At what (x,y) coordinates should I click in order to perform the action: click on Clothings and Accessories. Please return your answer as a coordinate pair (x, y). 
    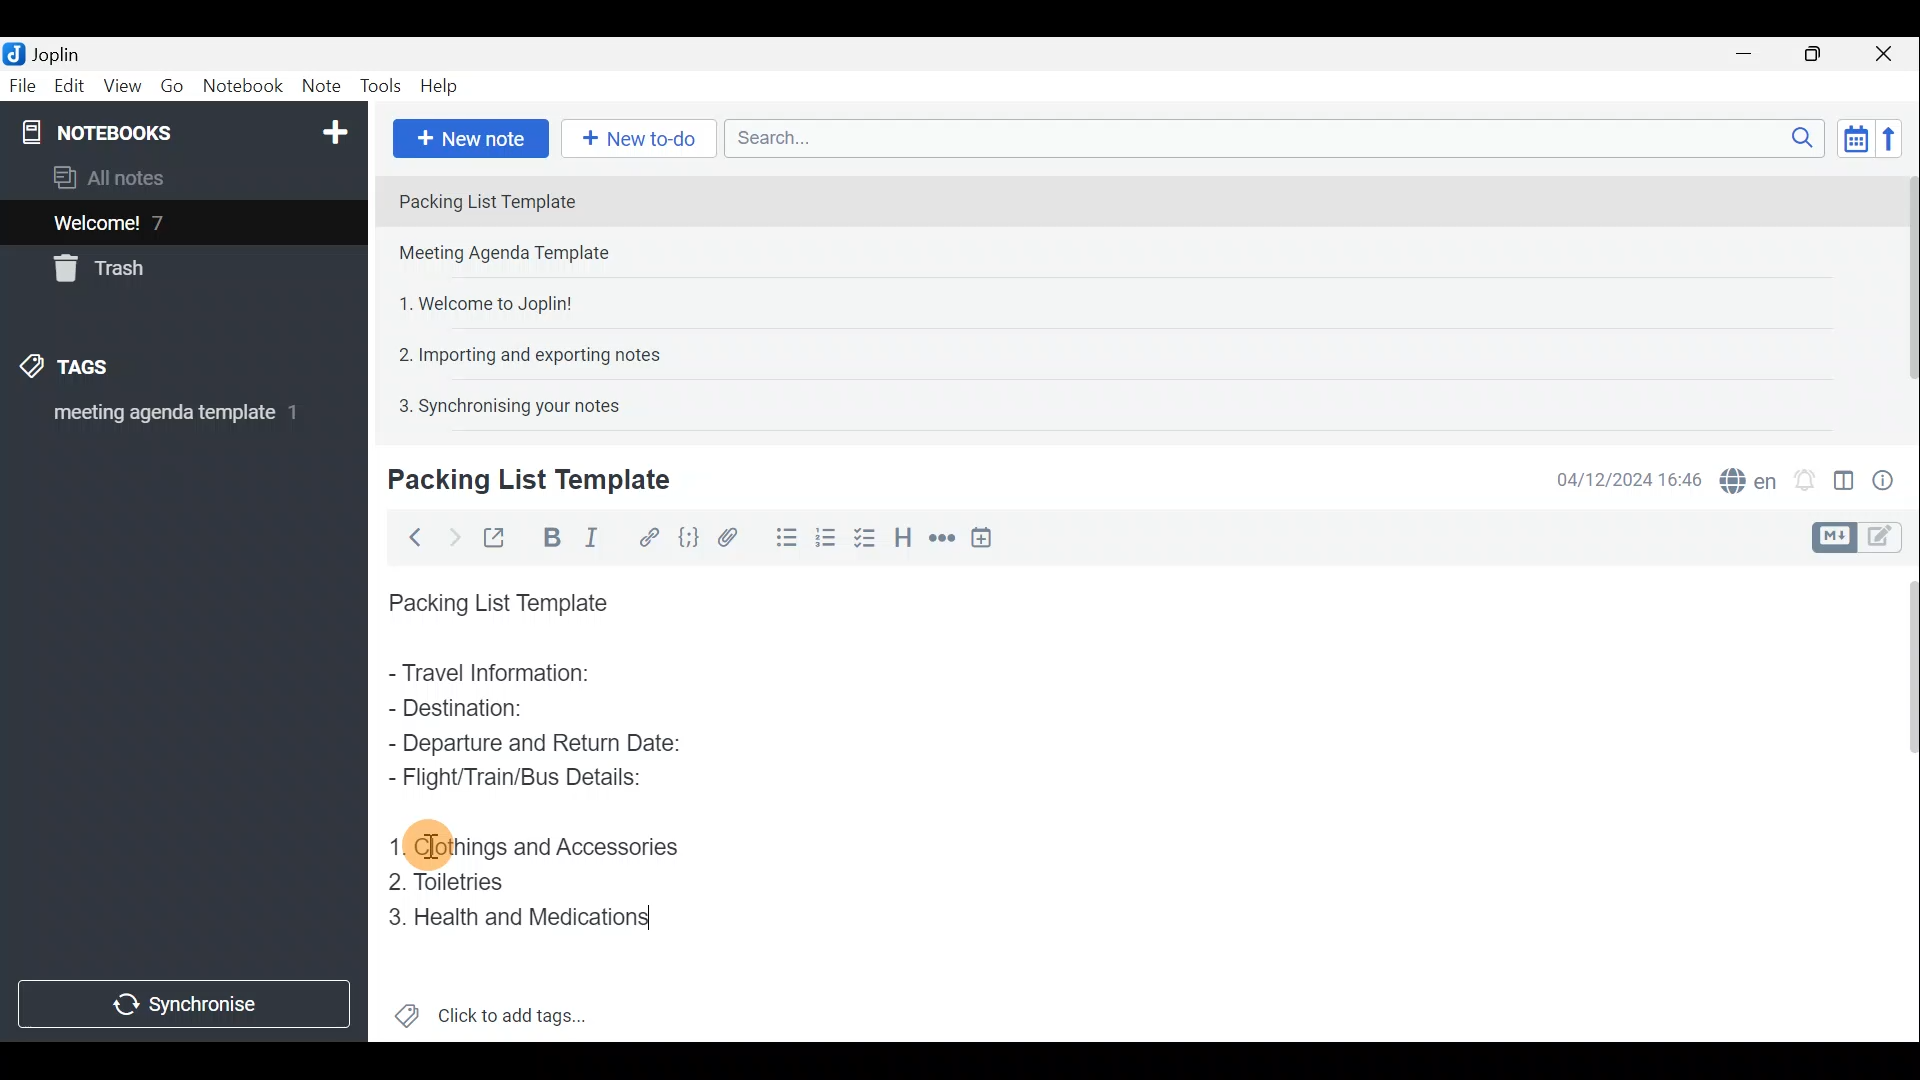
    Looking at the image, I should click on (543, 843).